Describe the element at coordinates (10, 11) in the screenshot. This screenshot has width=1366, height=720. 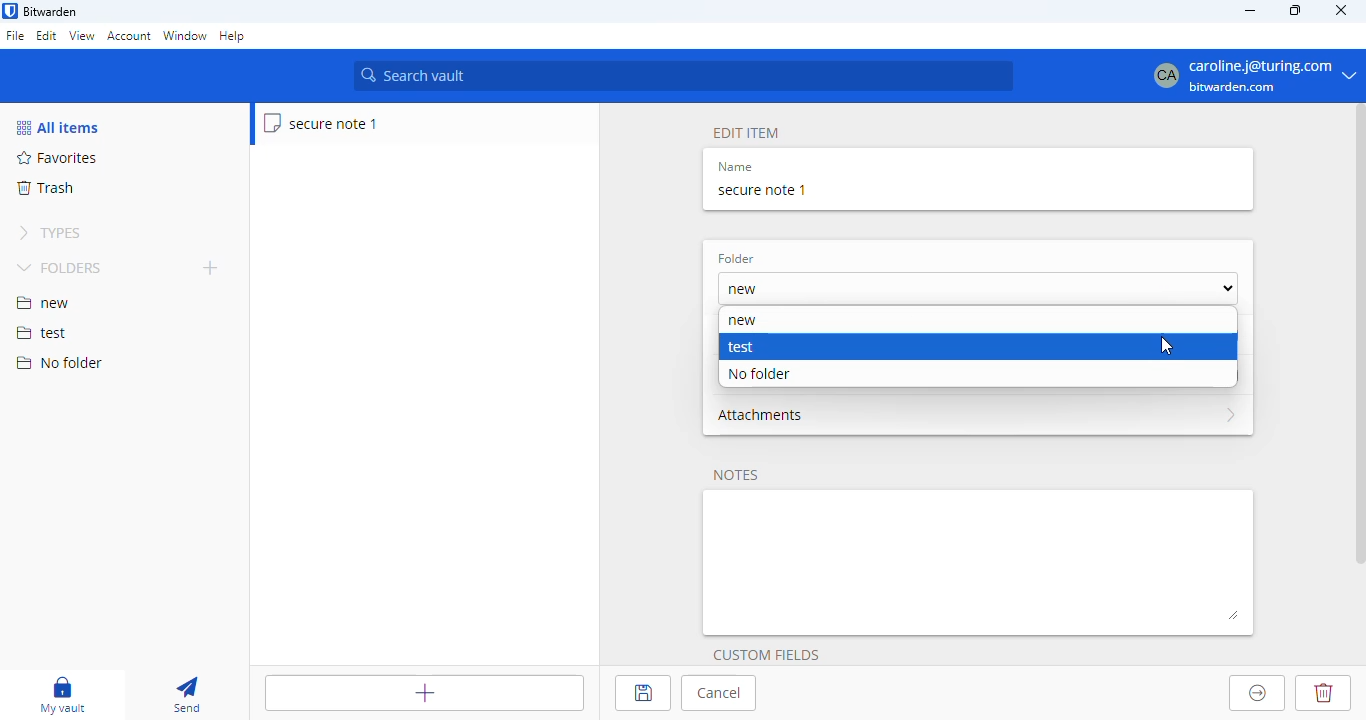
I see `logo` at that location.